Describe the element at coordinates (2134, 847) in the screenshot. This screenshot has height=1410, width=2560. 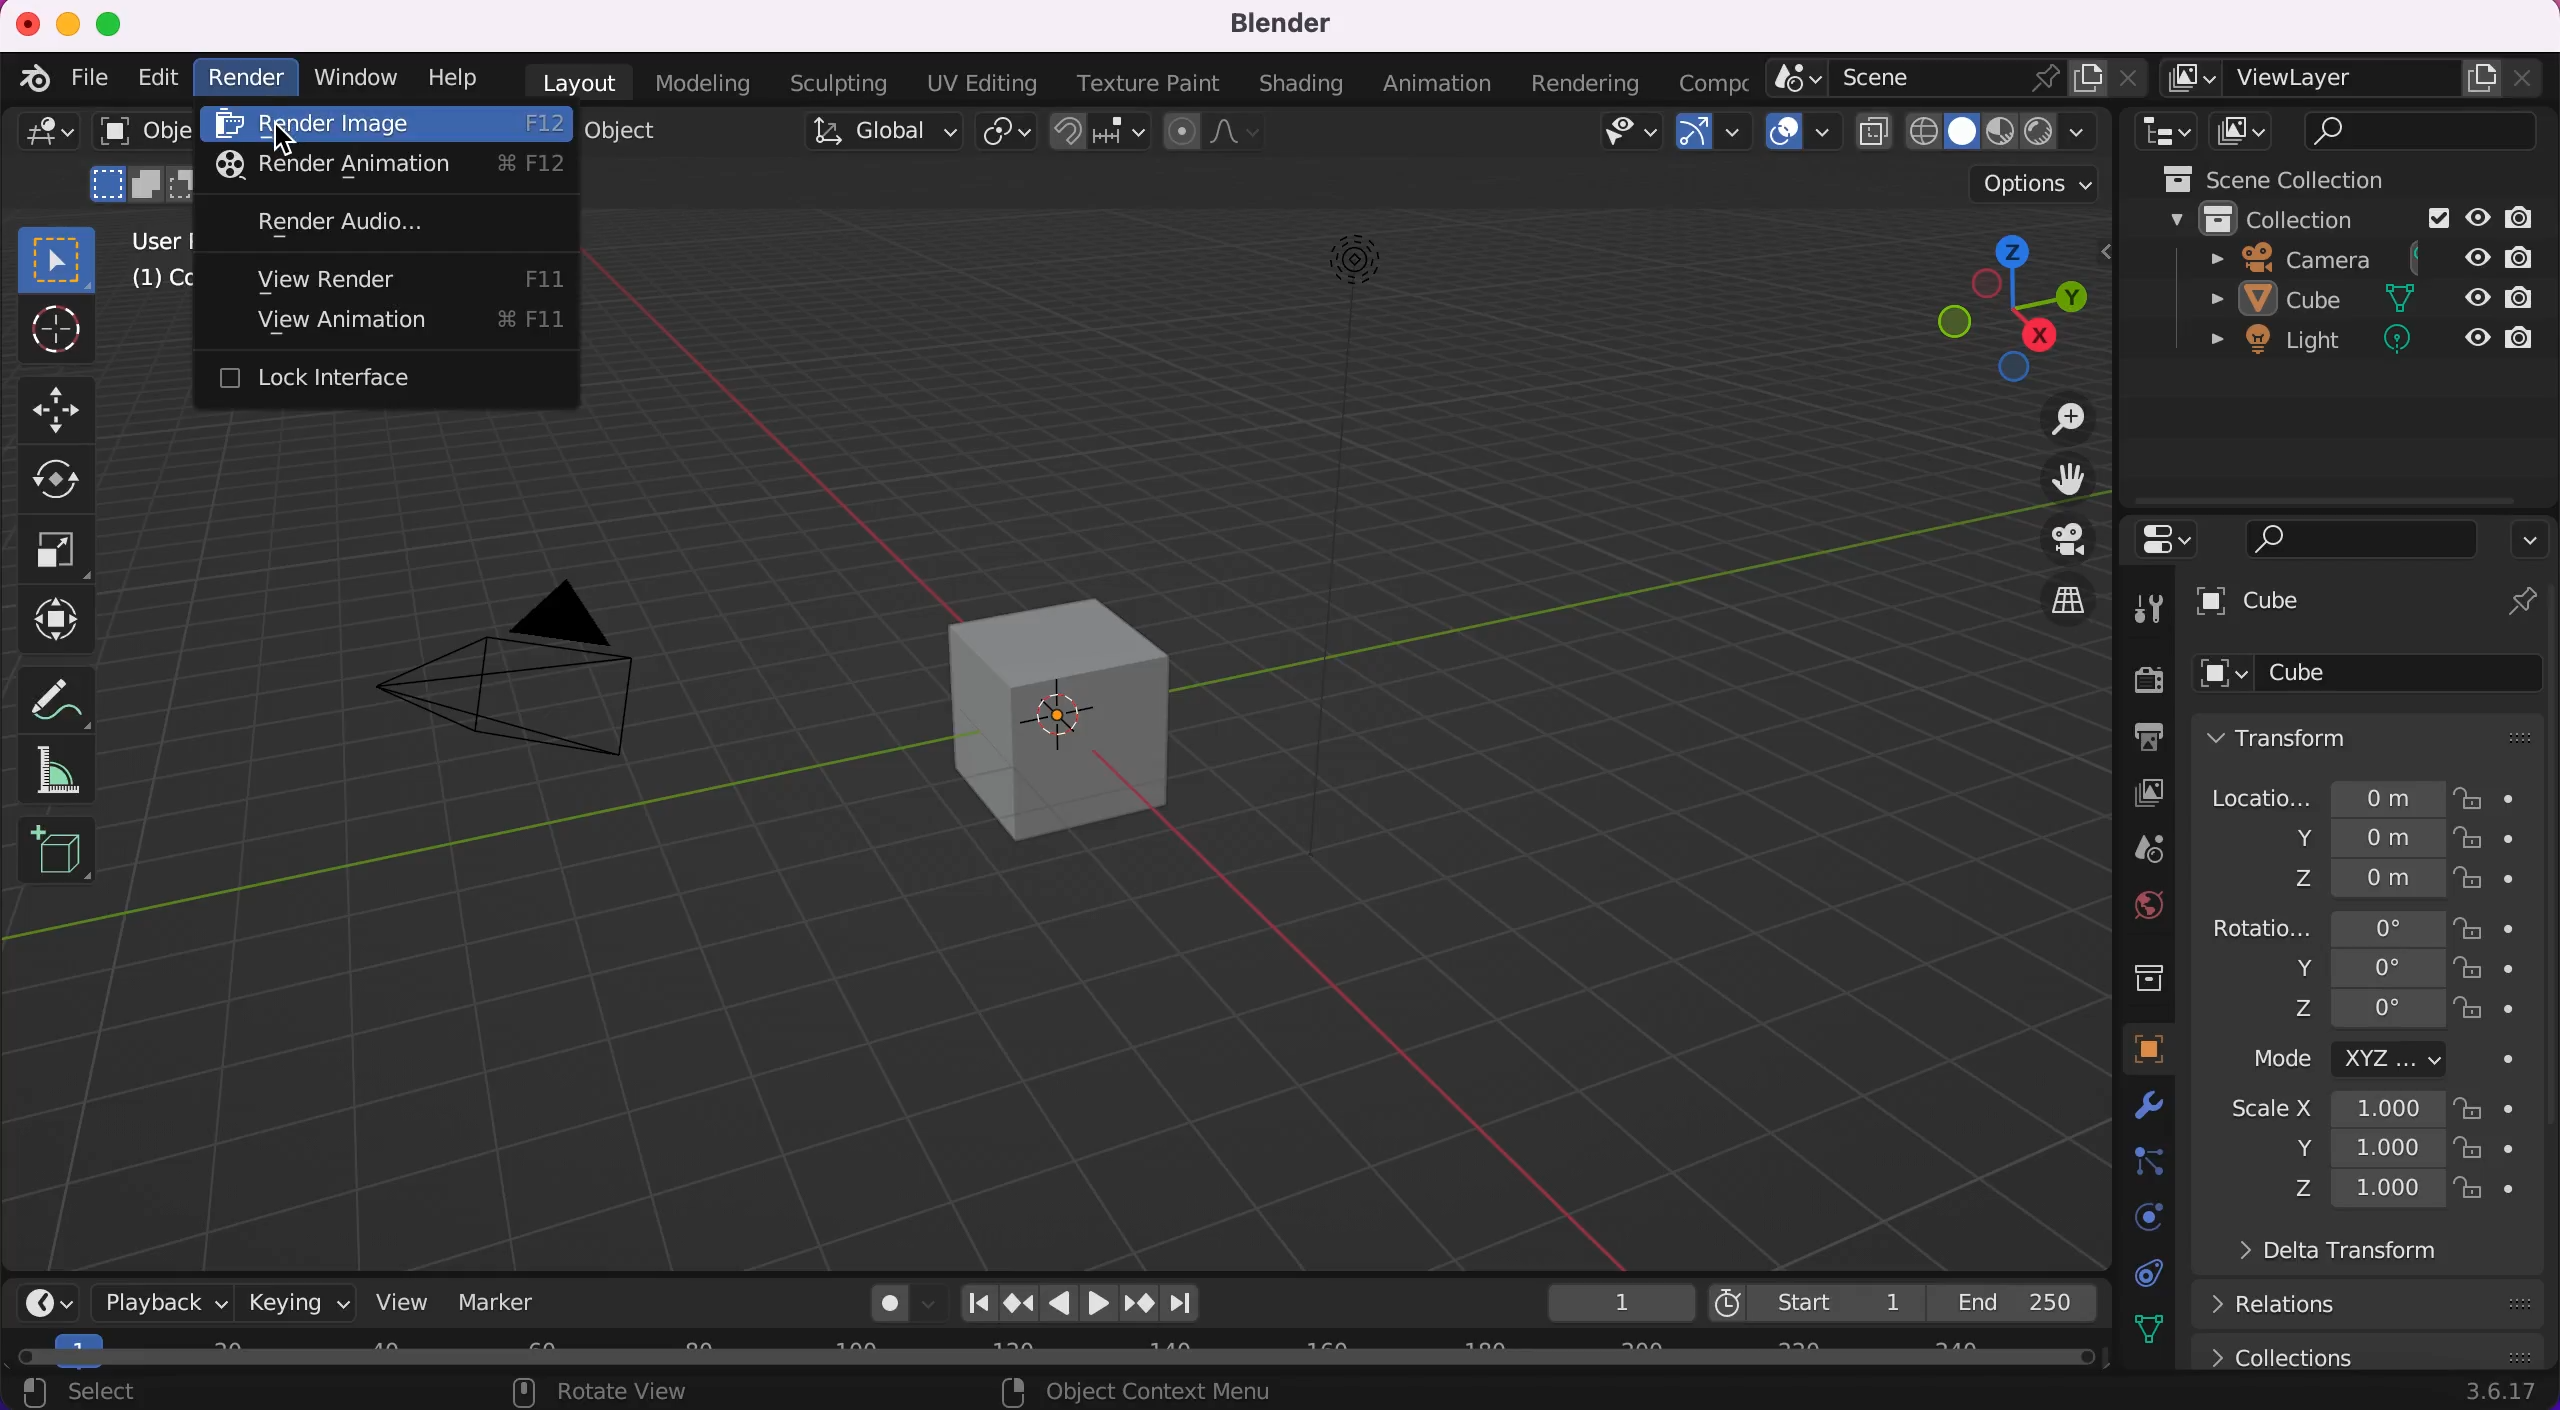
I see `scene` at that location.